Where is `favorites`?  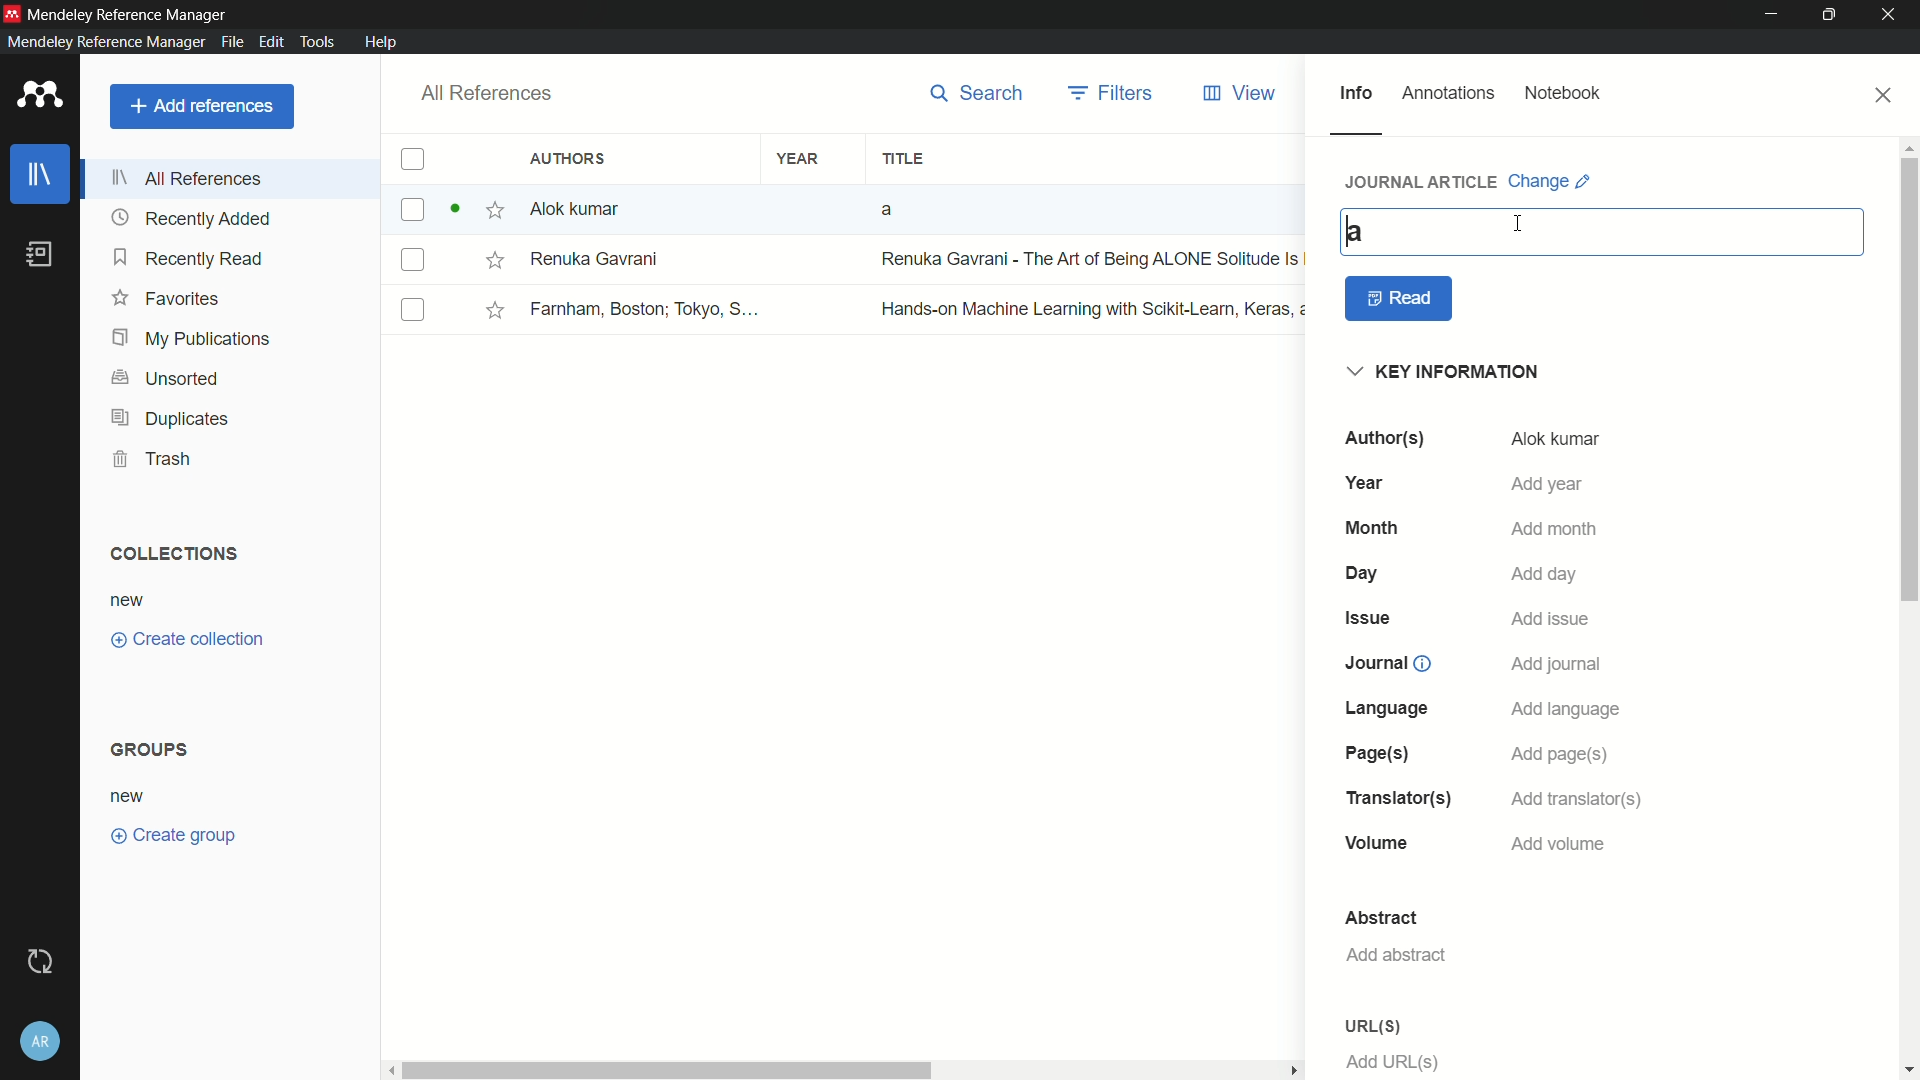
favorites is located at coordinates (165, 297).